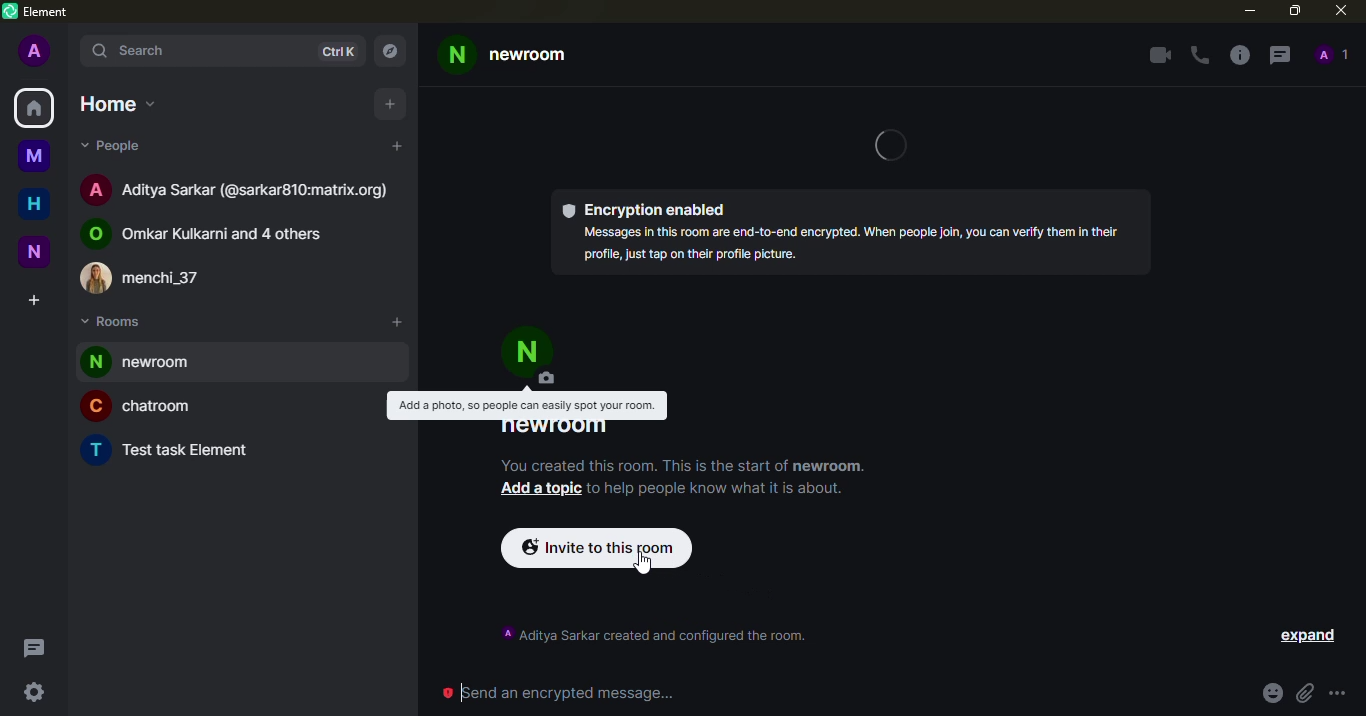 The height and width of the screenshot is (716, 1366). What do you see at coordinates (651, 636) in the screenshot?
I see `‘A Aditya Sarkar created and configured the room.` at bounding box center [651, 636].